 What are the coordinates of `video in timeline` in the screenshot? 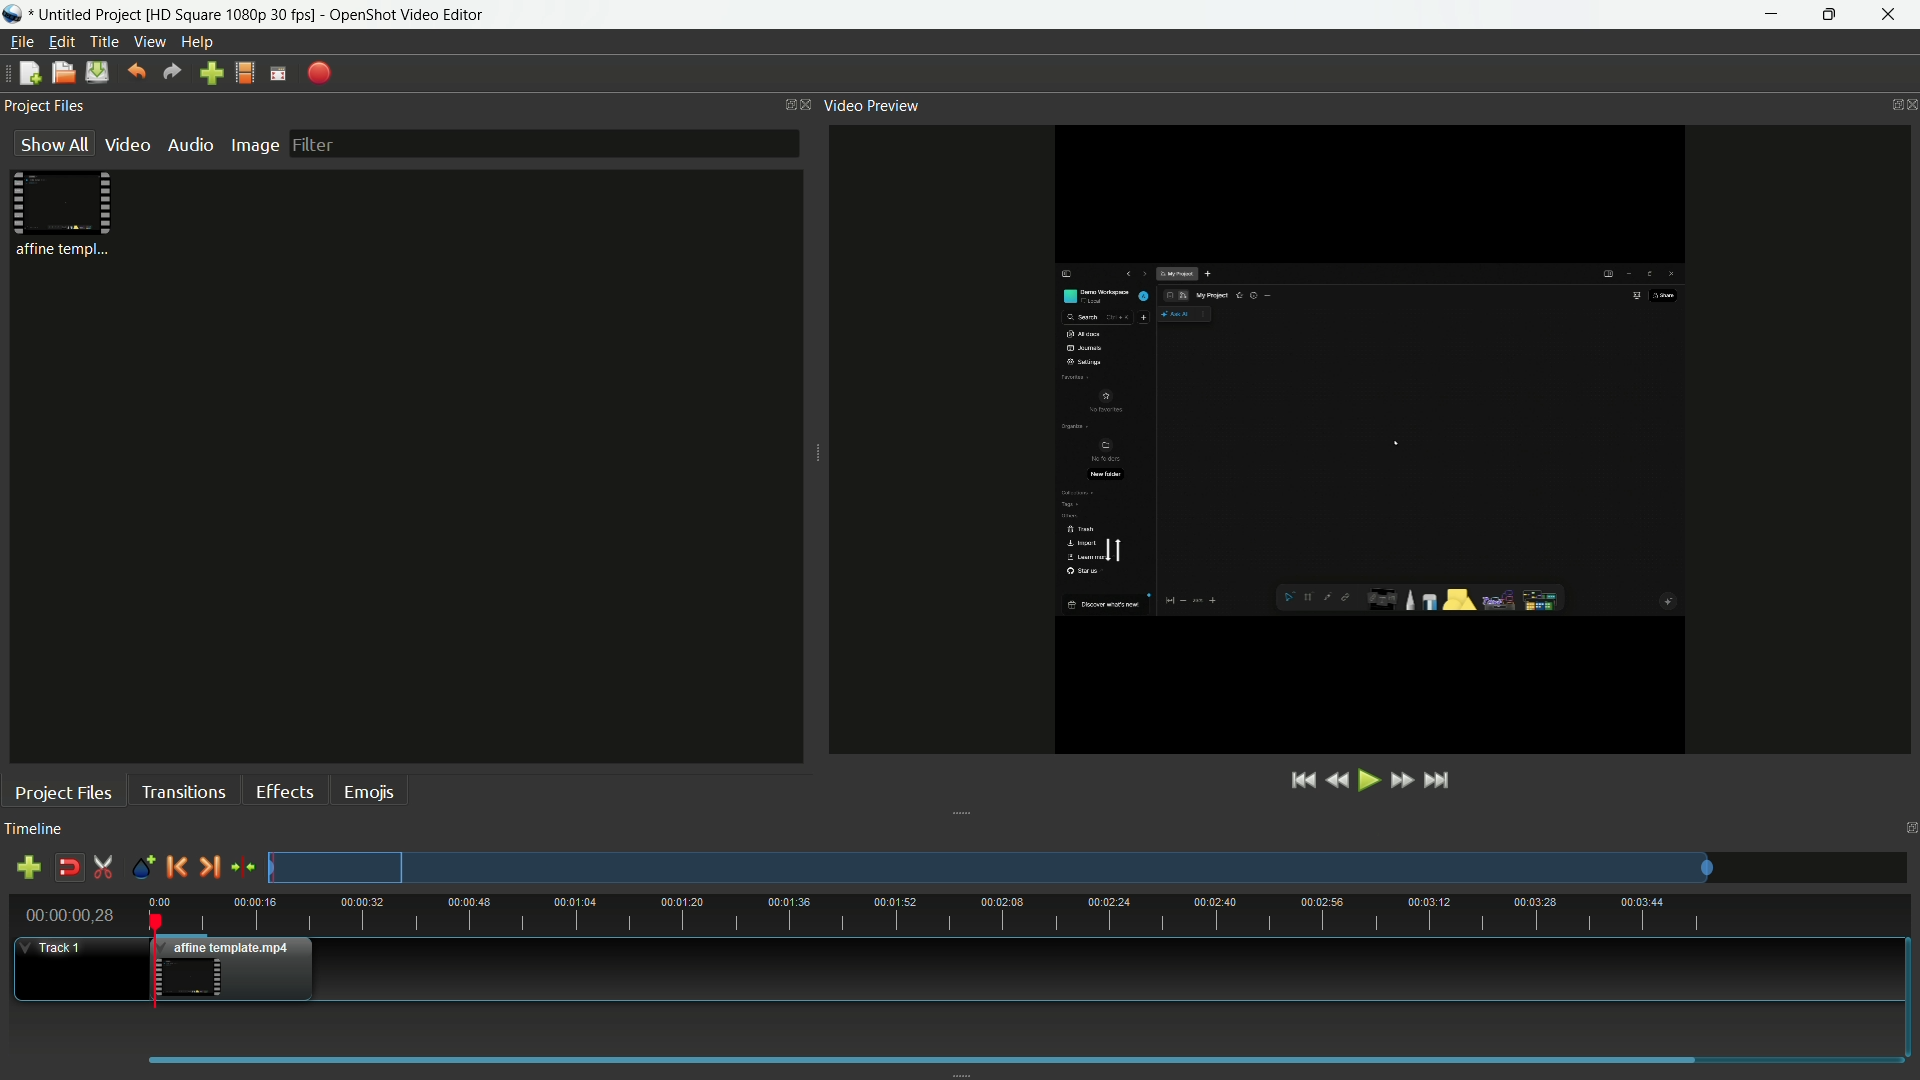 It's located at (237, 969).